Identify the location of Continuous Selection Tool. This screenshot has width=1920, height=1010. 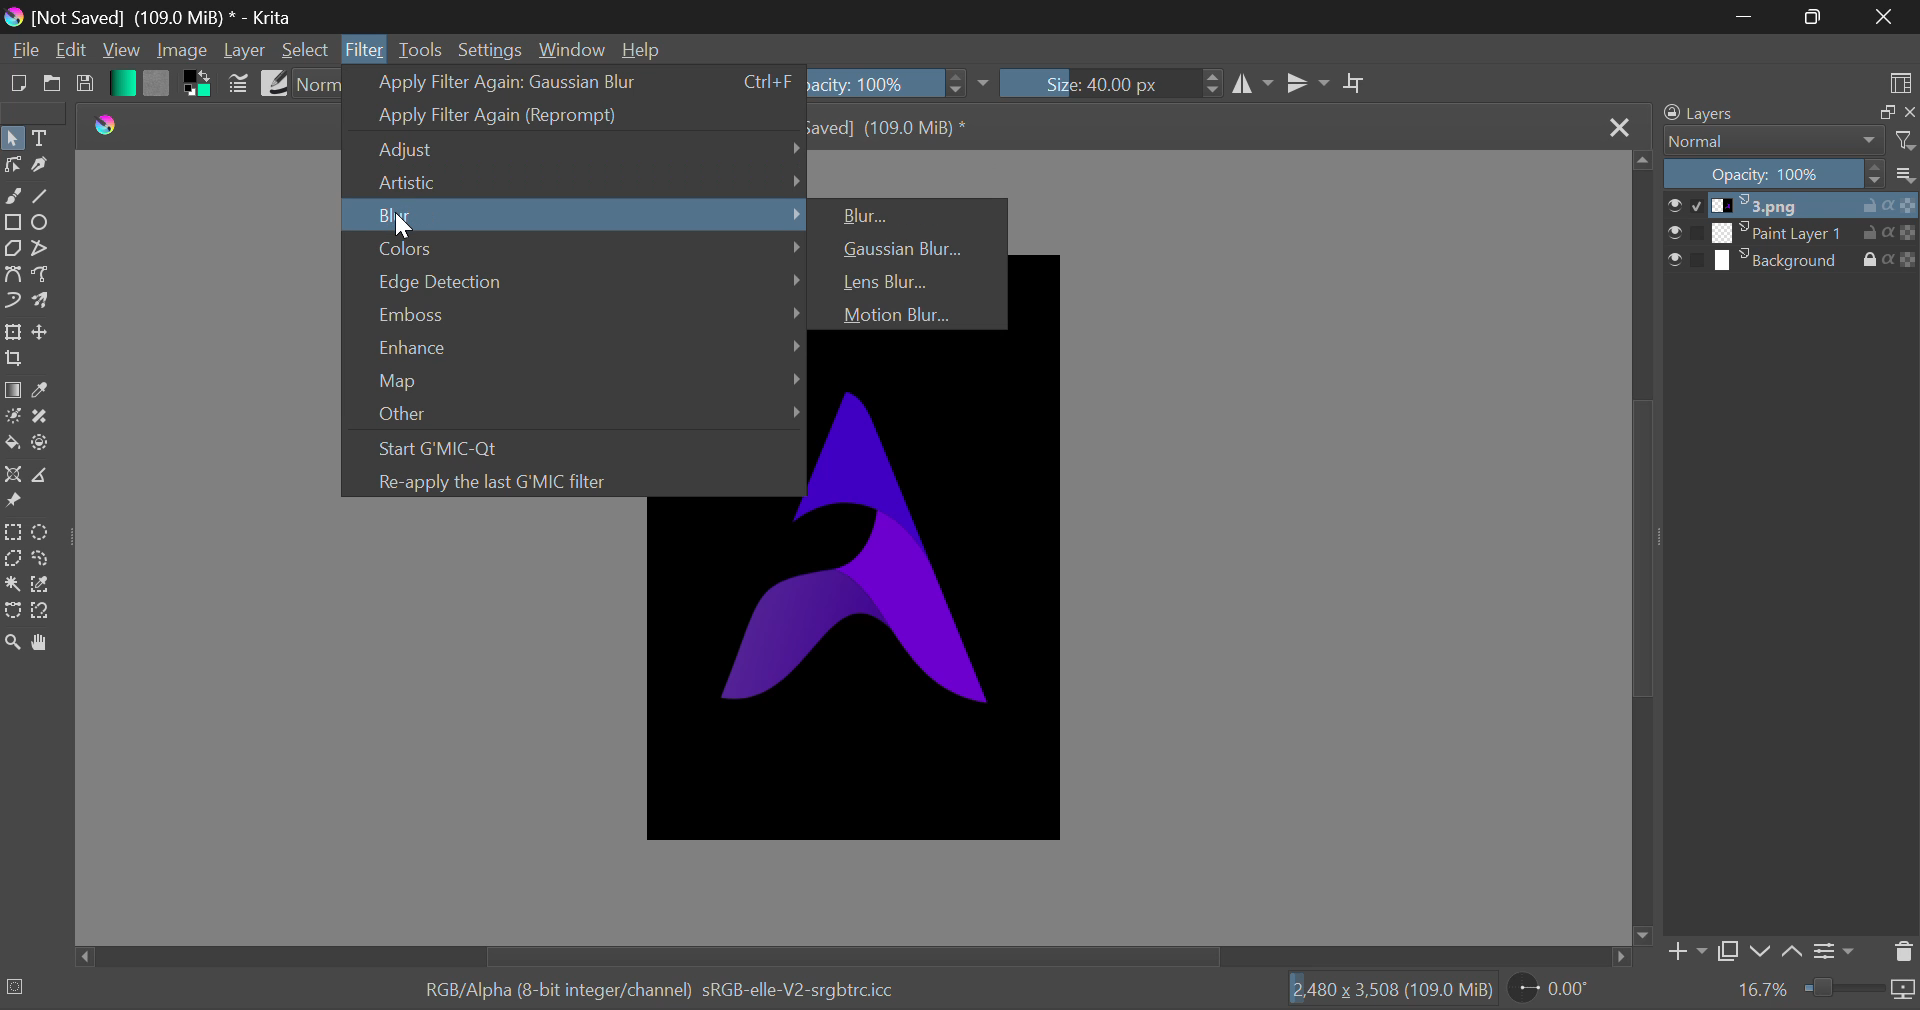
(12, 584).